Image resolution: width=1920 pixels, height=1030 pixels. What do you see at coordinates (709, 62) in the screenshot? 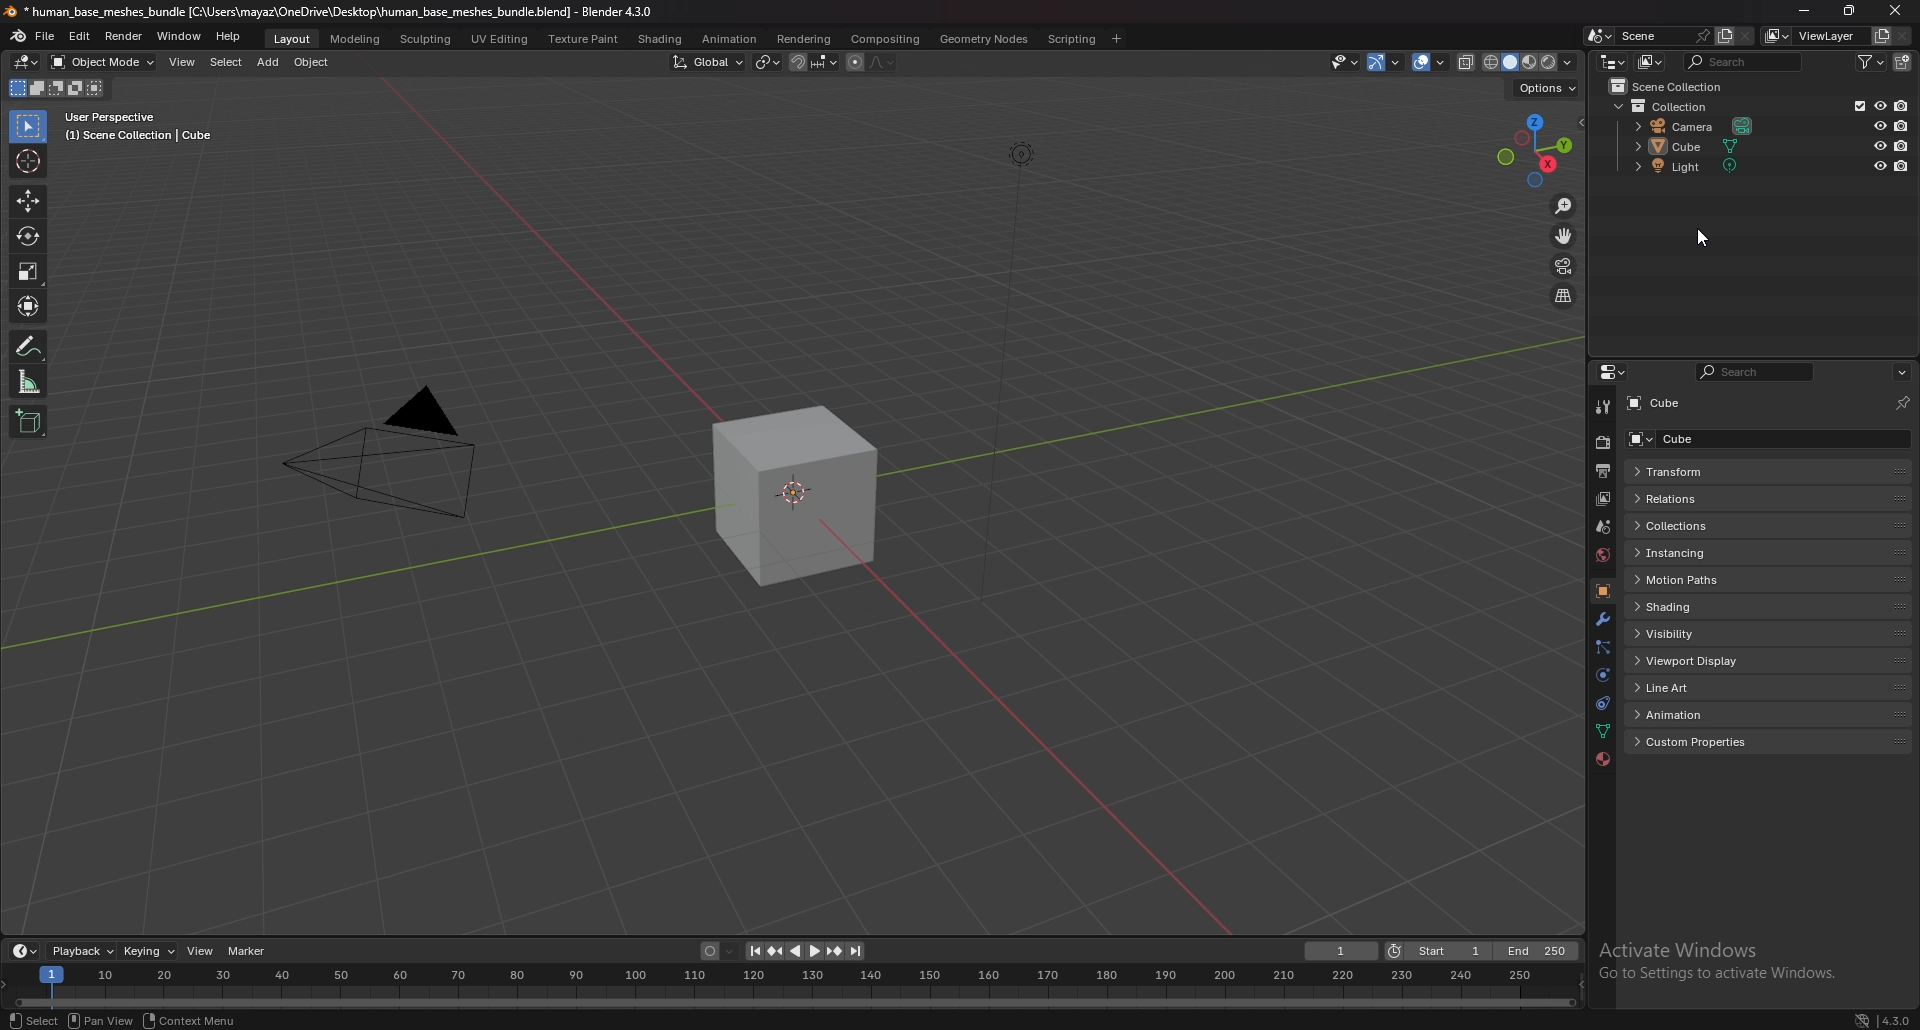
I see `transform orientation` at bounding box center [709, 62].